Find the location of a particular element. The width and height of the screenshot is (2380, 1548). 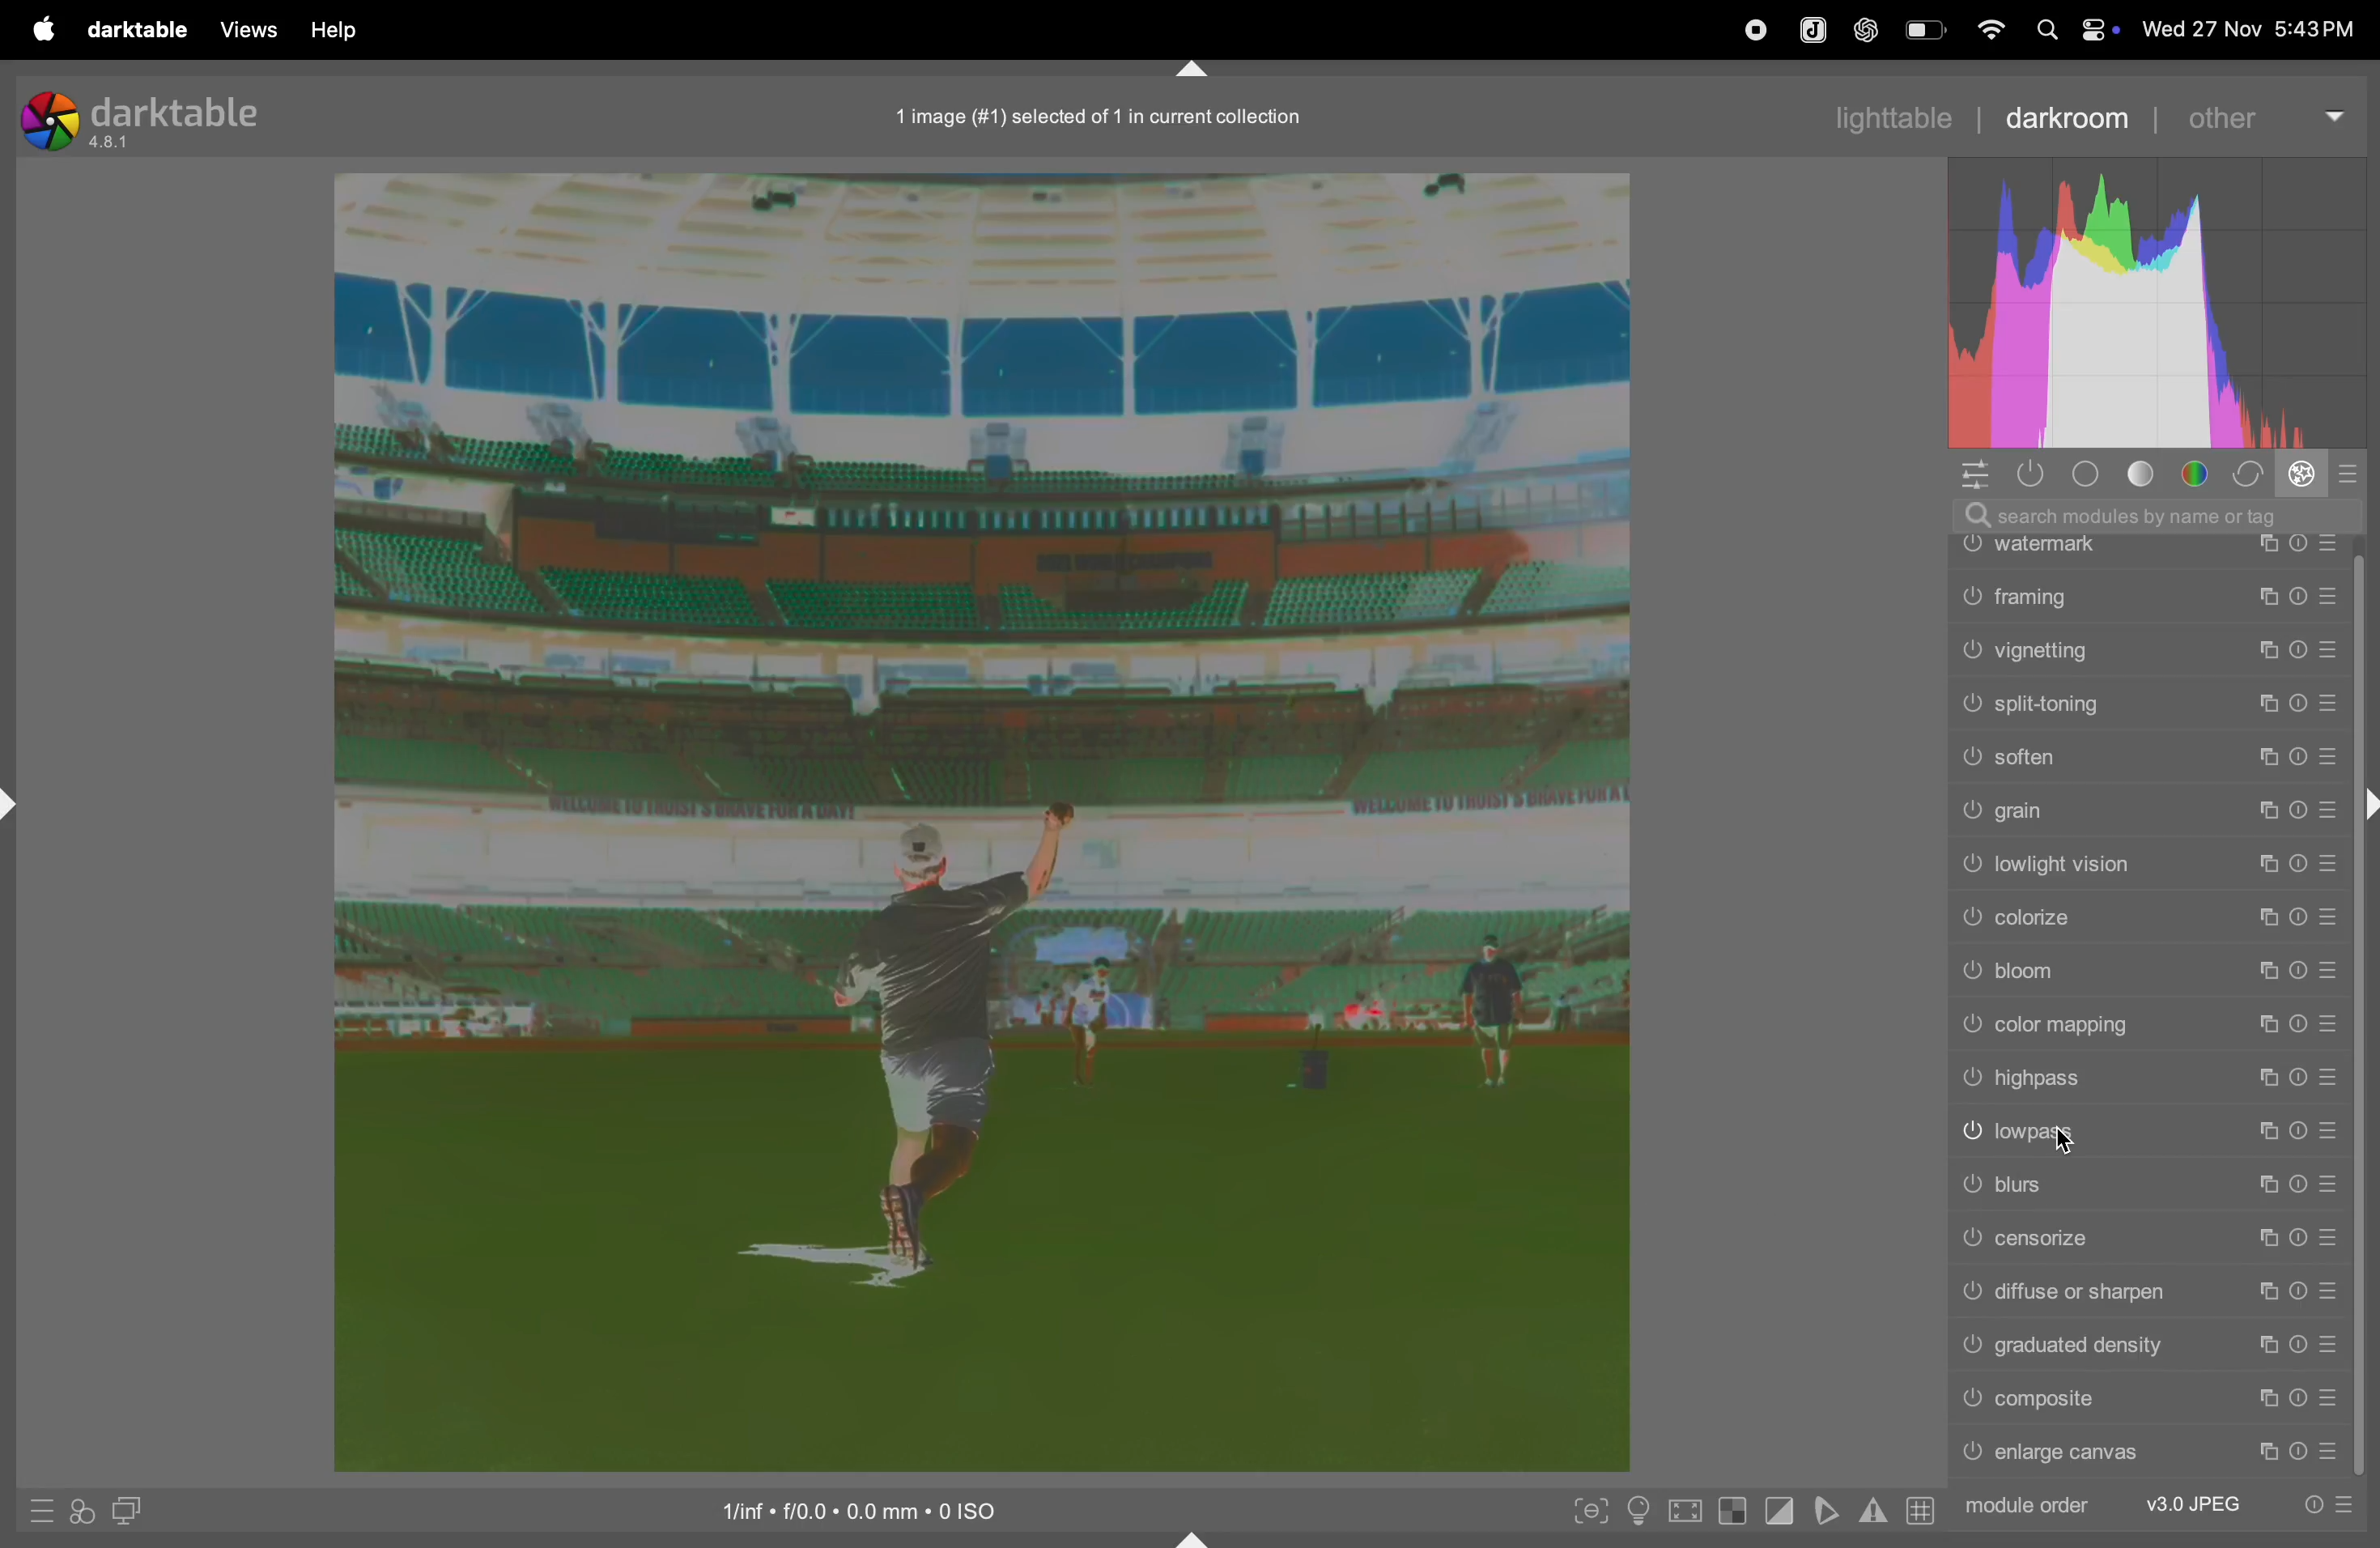

presets is located at coordinates (2351, 473).